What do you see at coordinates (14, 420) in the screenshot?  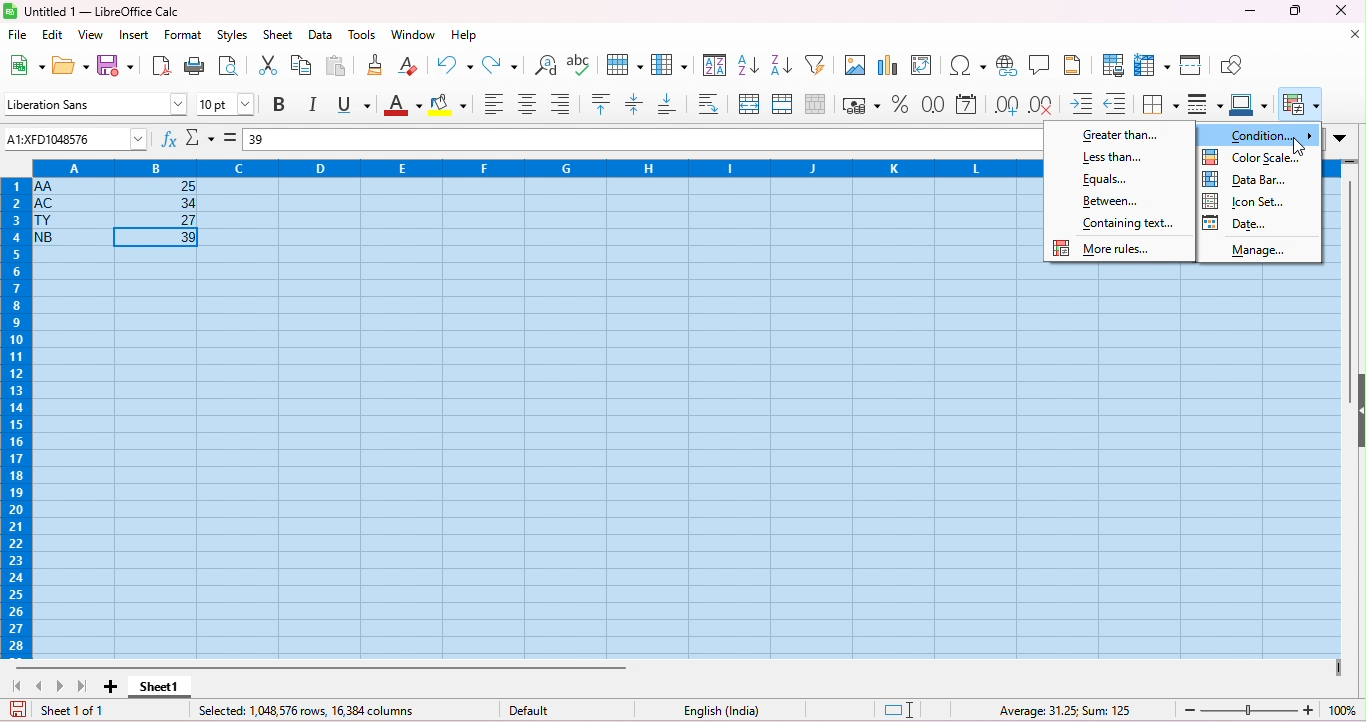 I see `row numbers` at bounding box center [14, 420].